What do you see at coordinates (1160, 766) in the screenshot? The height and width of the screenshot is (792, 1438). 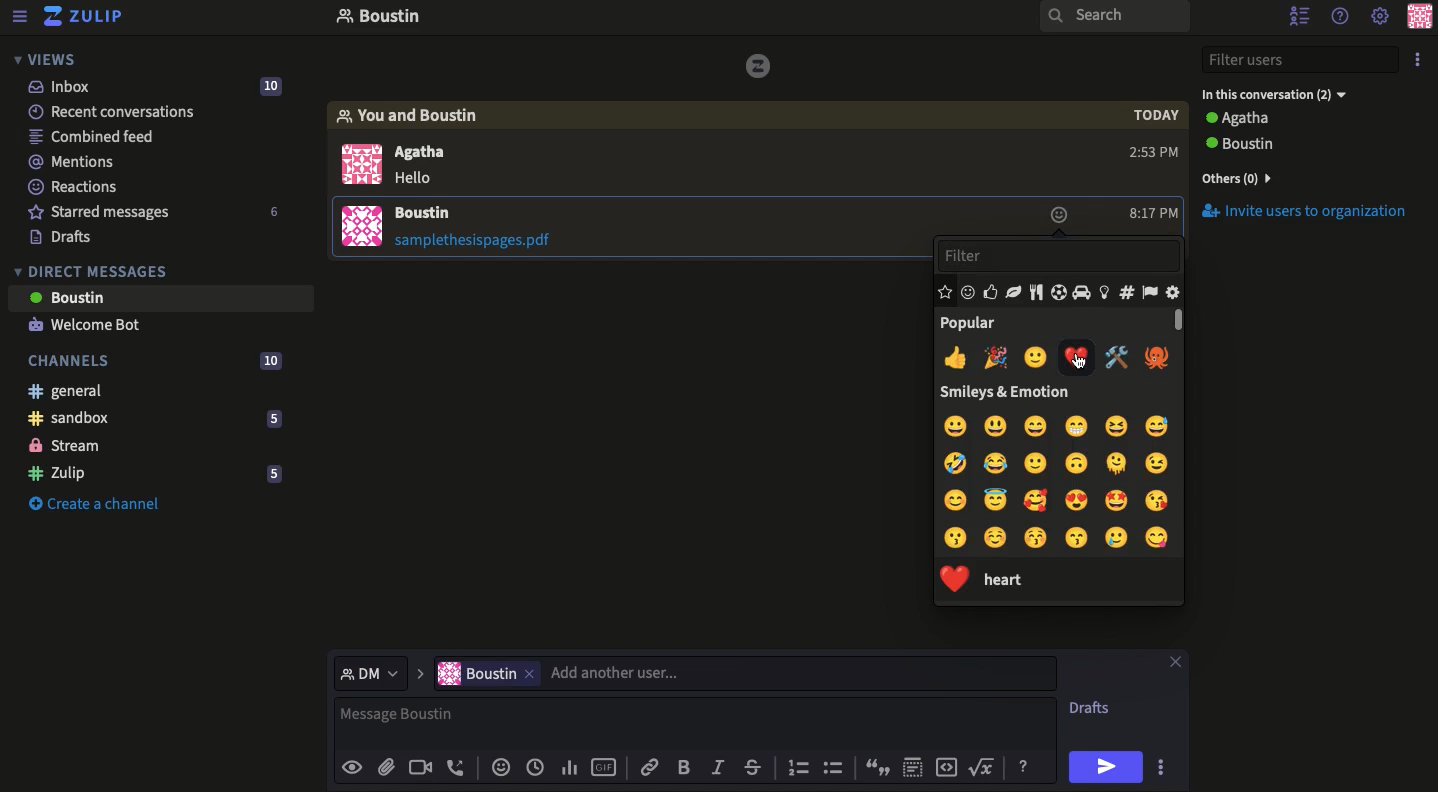 I see `Options` at bounding box center [1160, 766].